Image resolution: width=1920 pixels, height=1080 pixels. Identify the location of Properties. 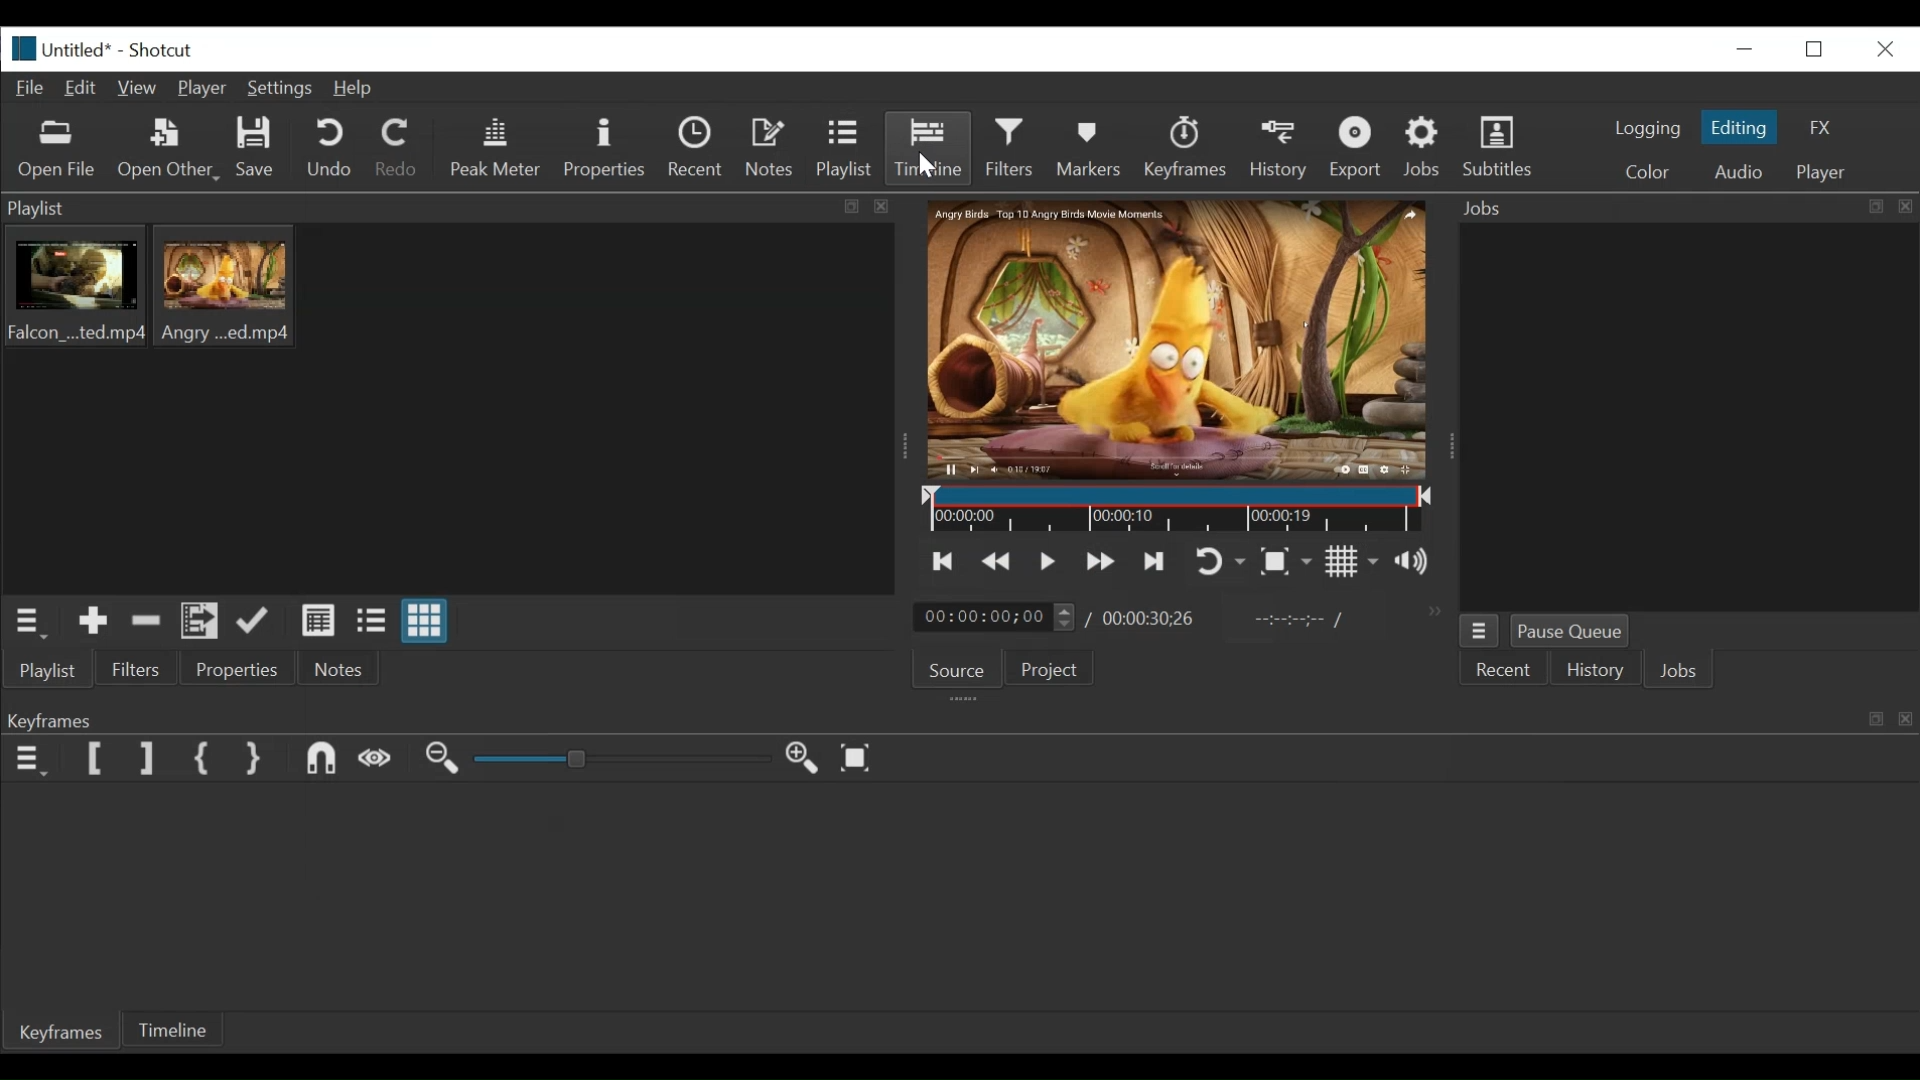
(607, 148).